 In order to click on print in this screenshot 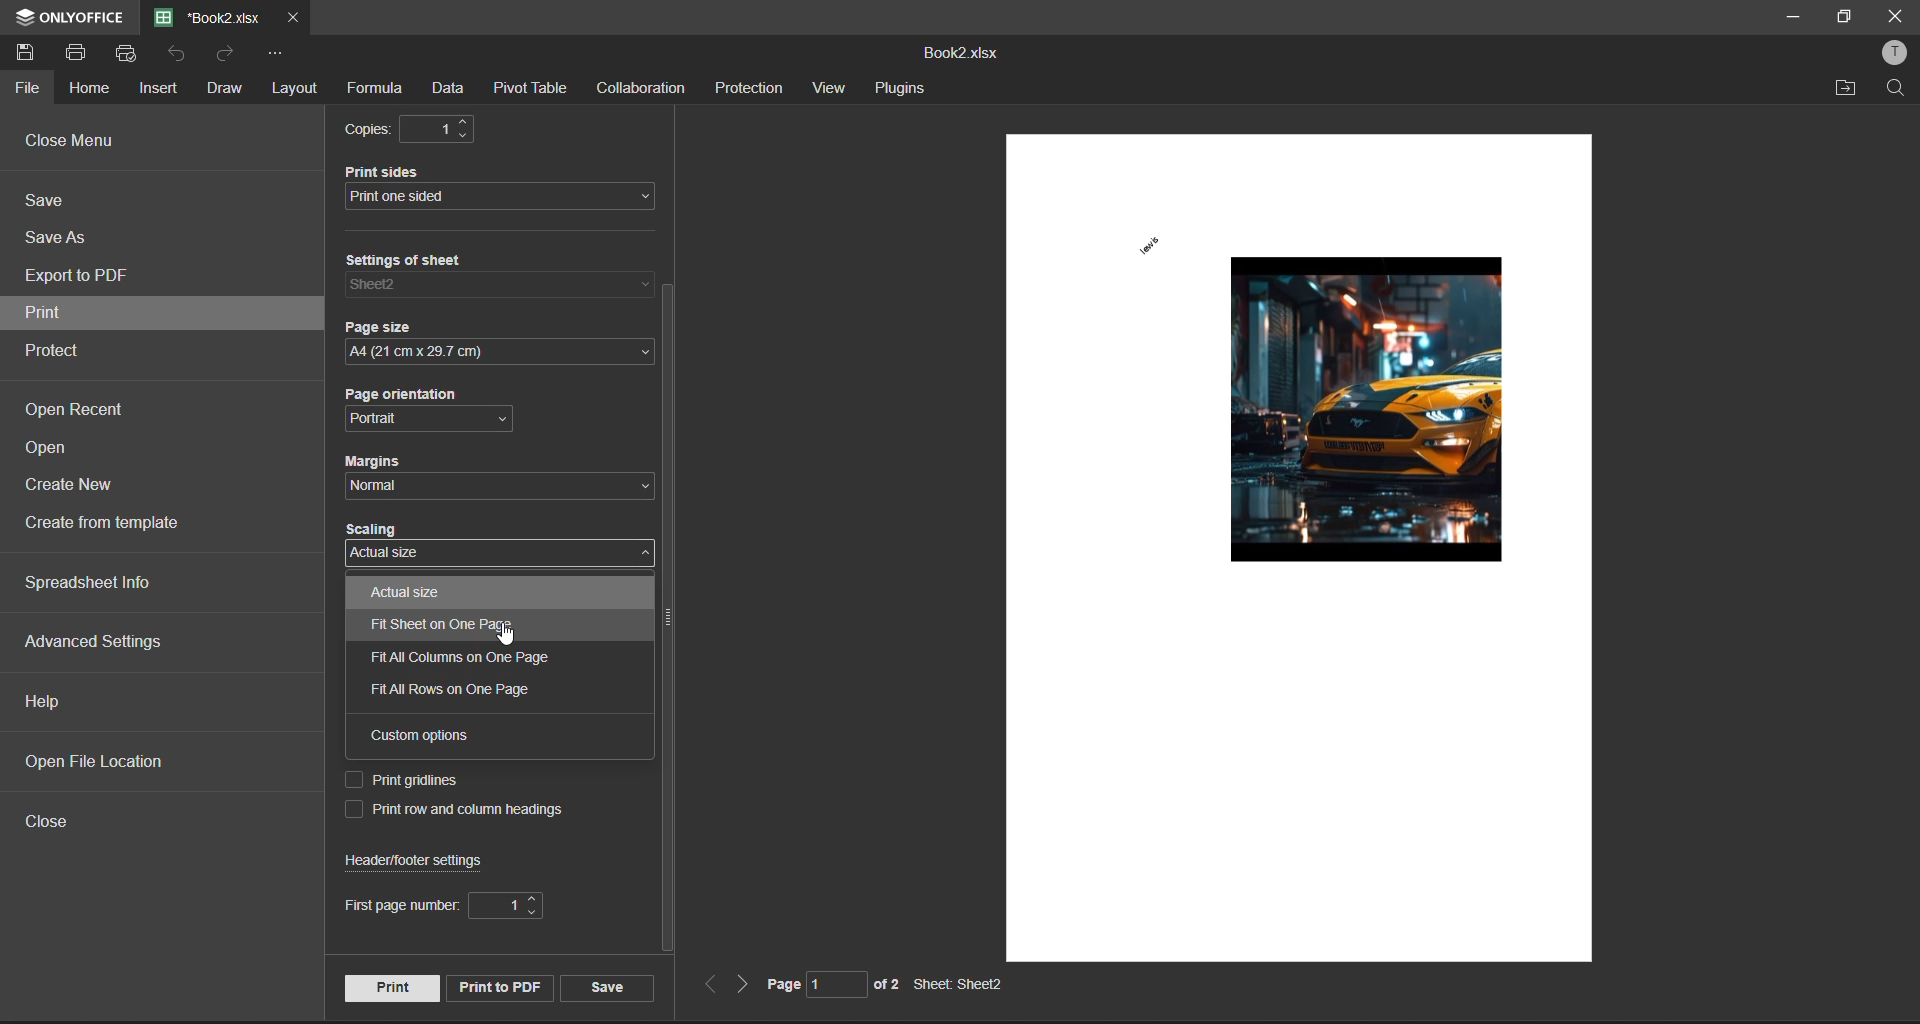, I will do `click(73, 315)`.